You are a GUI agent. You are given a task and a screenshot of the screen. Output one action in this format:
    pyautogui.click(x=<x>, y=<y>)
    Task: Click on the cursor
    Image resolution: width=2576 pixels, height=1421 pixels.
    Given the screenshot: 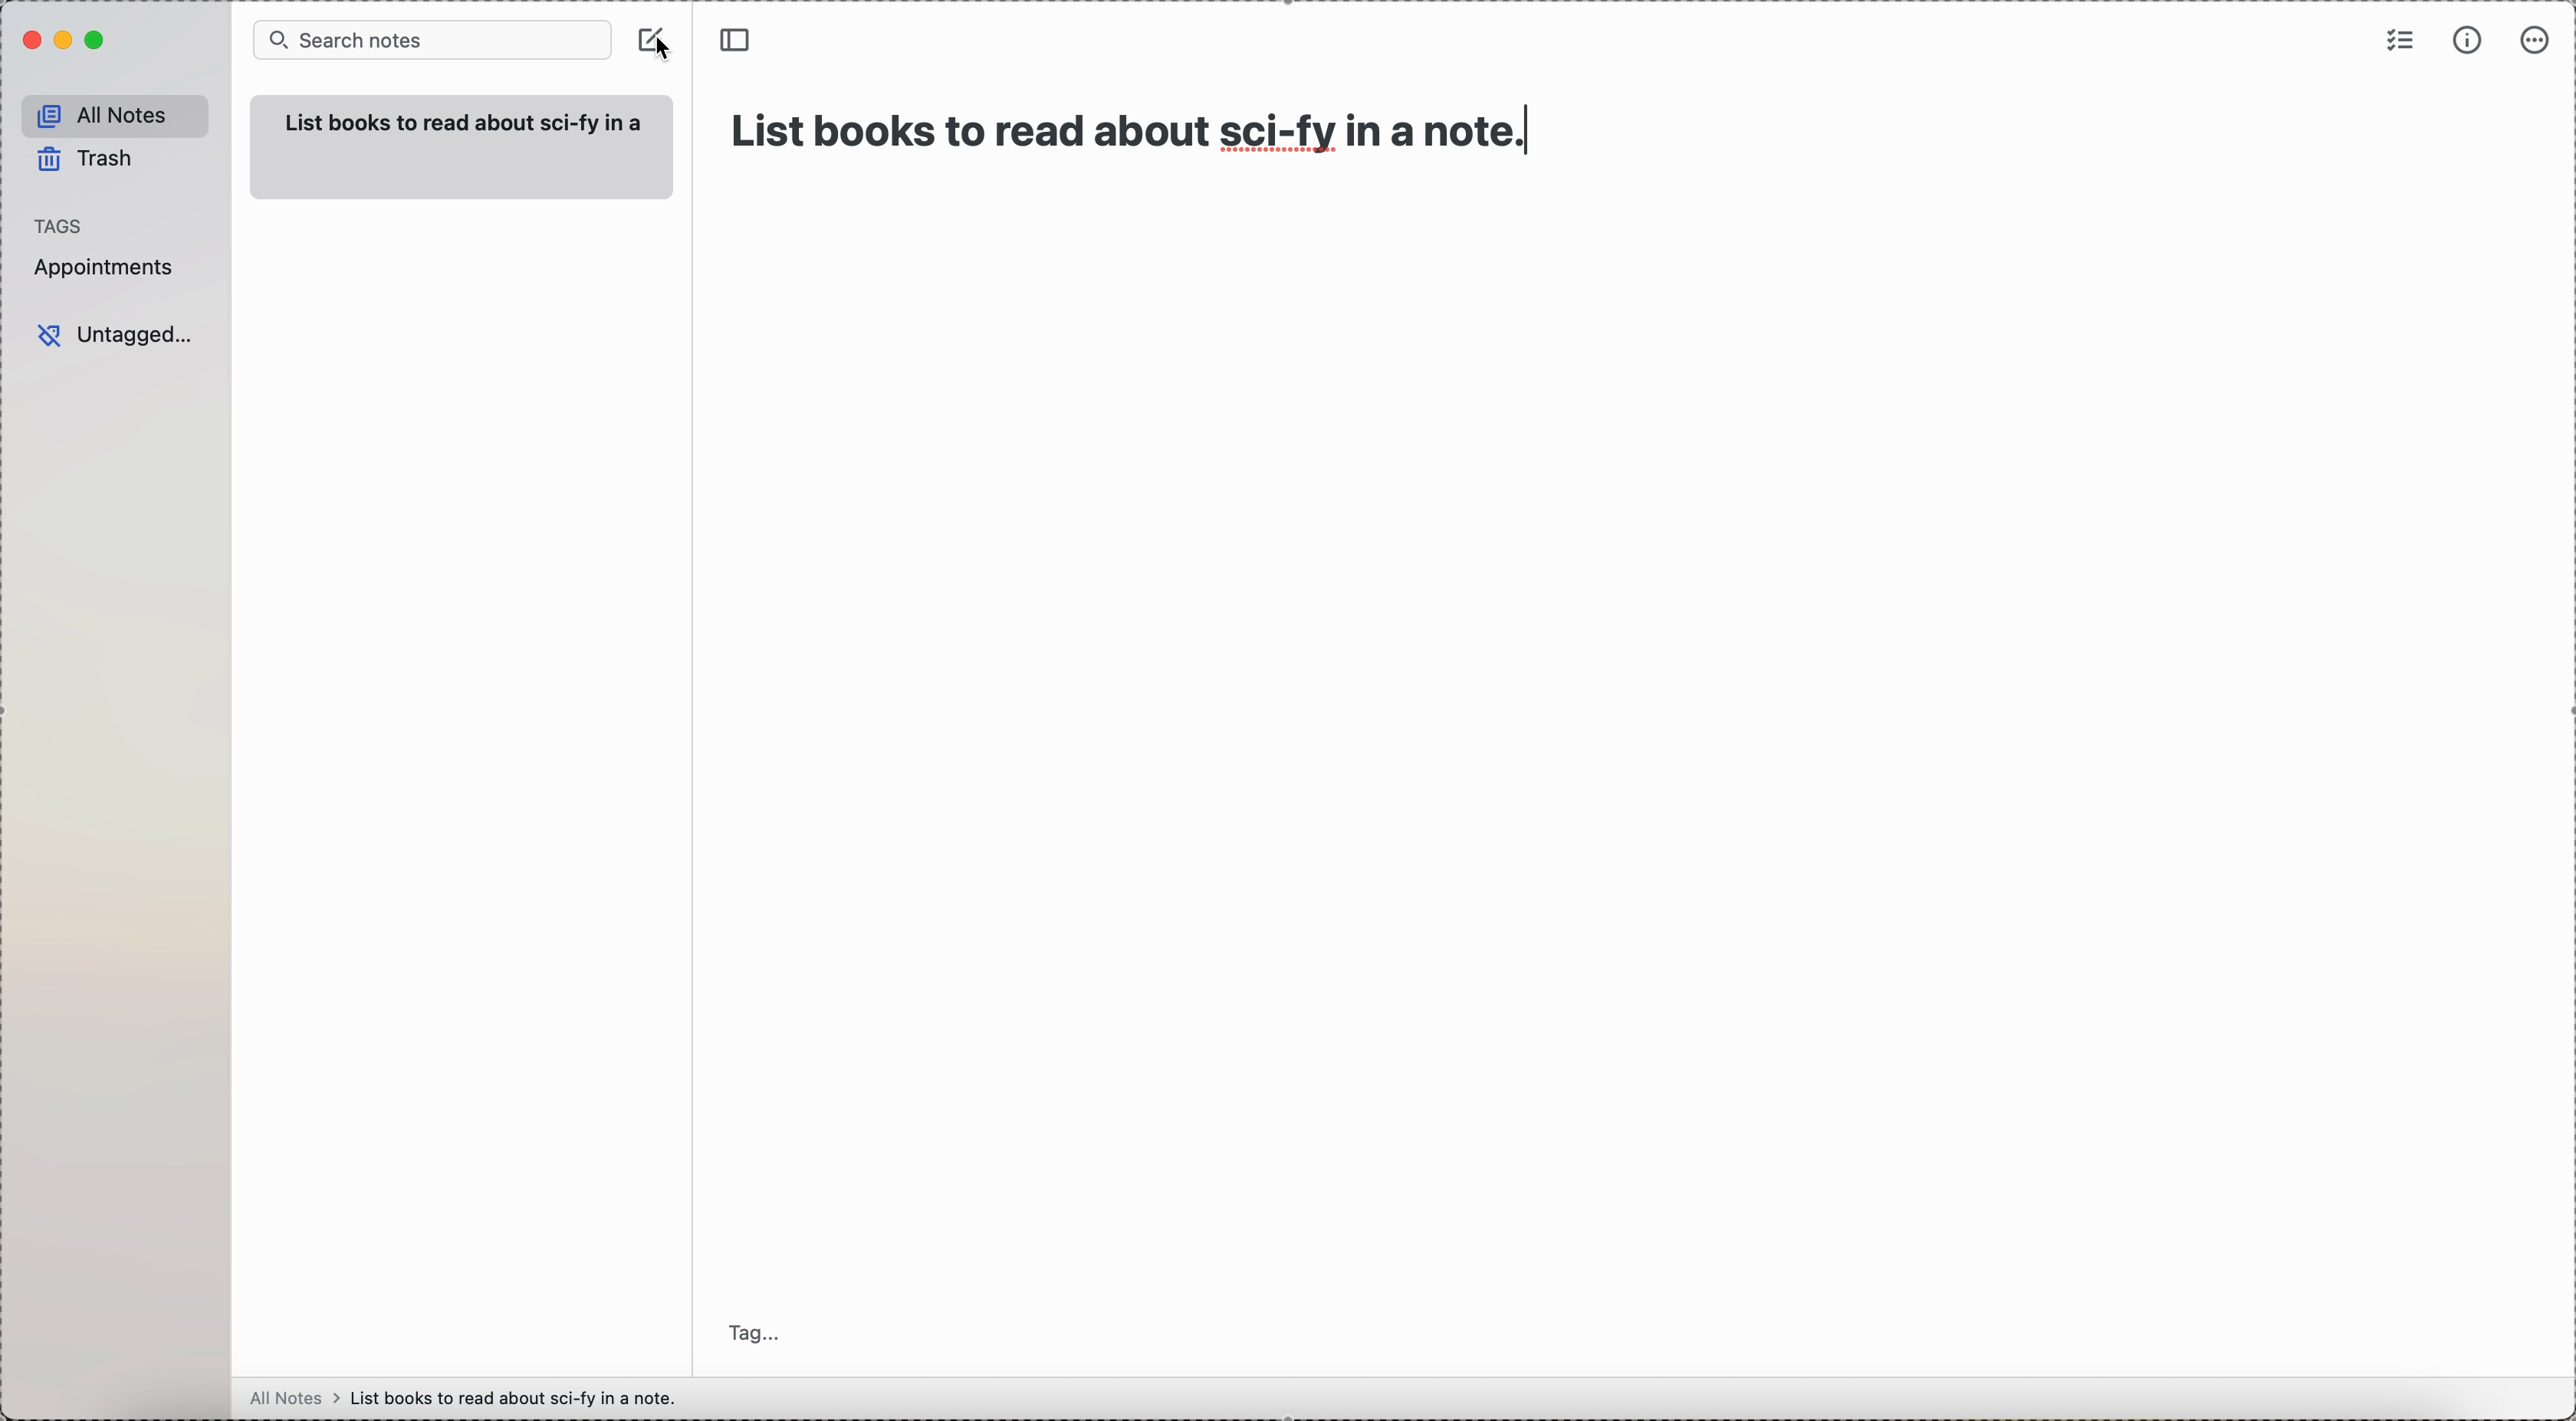 What is the action you would take?
    pyautogui.click(x=675, y=53)
    